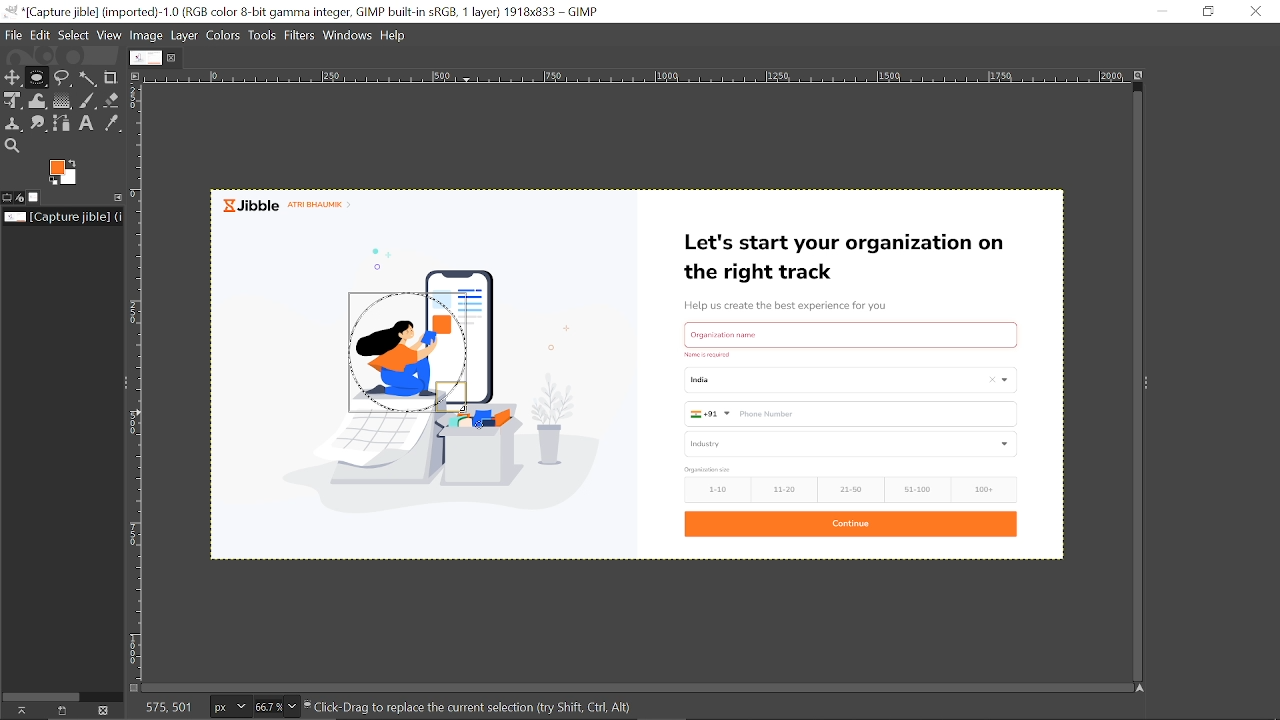  I want to click on horizontal ruler, so click(629, 77).